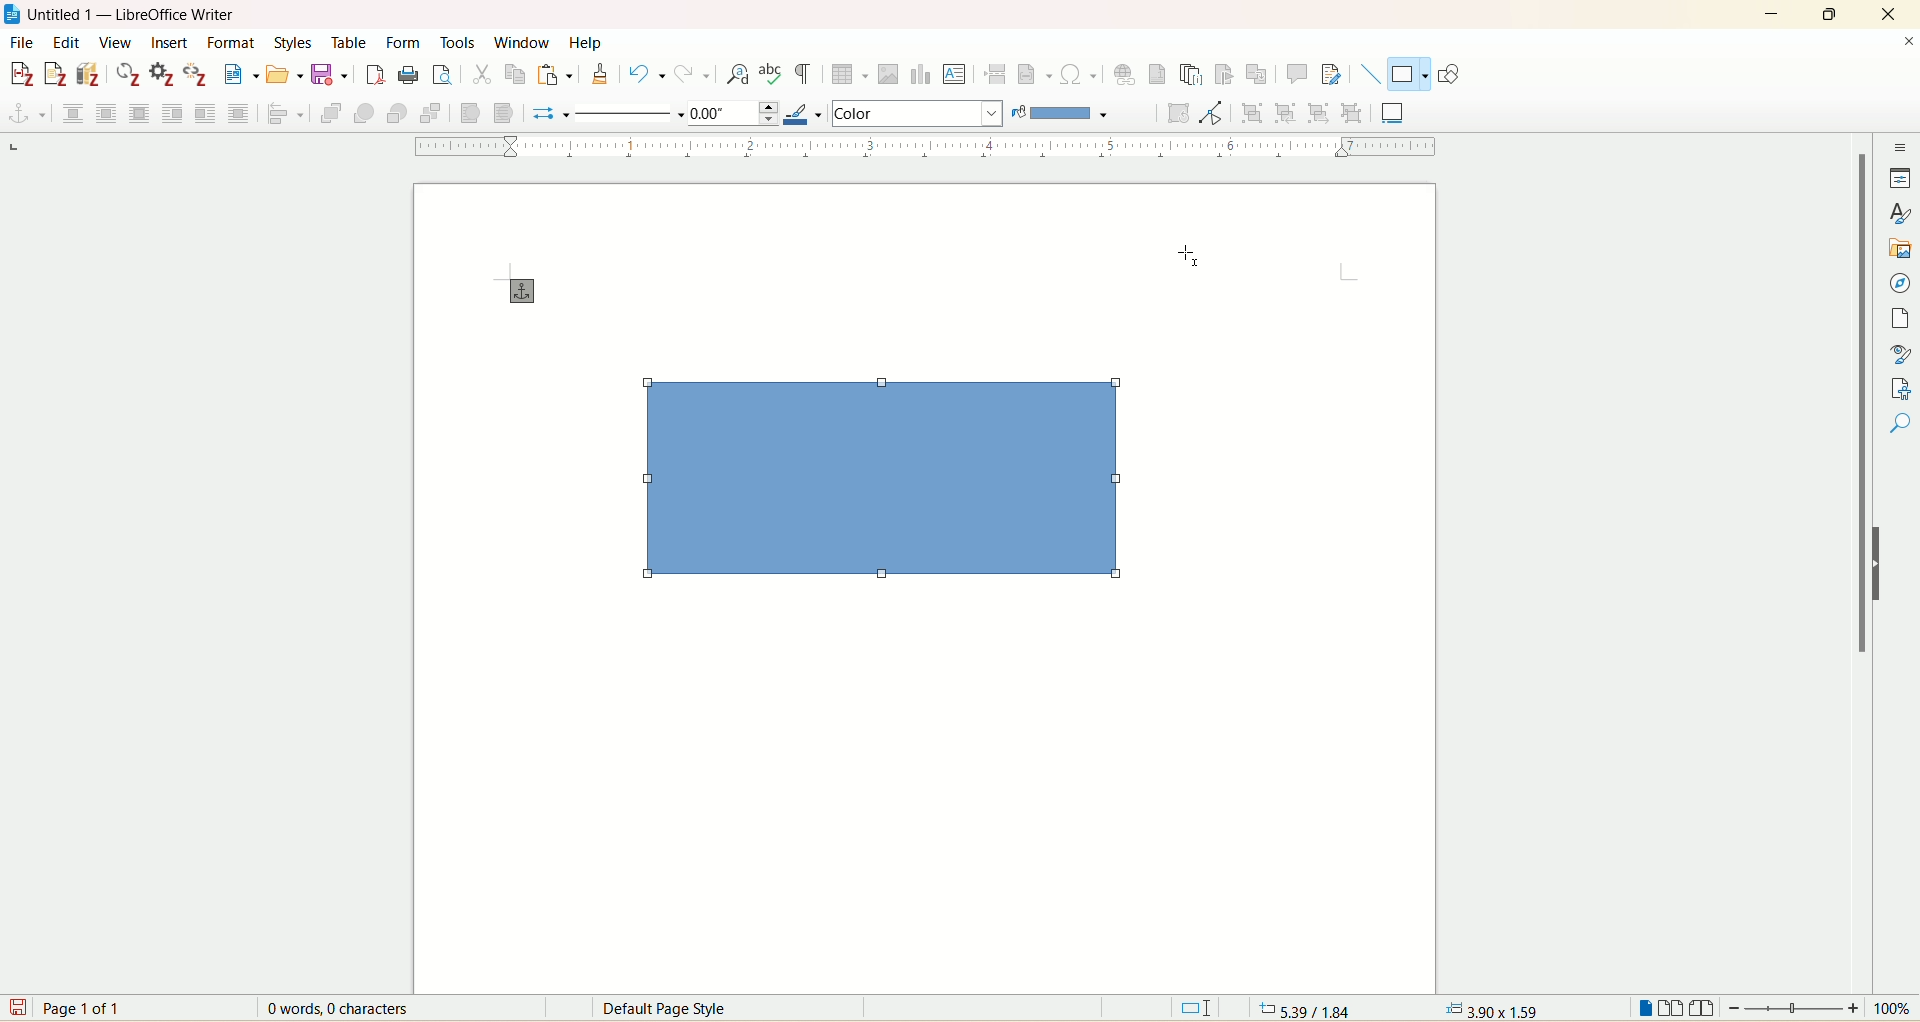 This screenshot has width=1920, height=1022. I want to click on sidebar settings, so click(1901, 145).